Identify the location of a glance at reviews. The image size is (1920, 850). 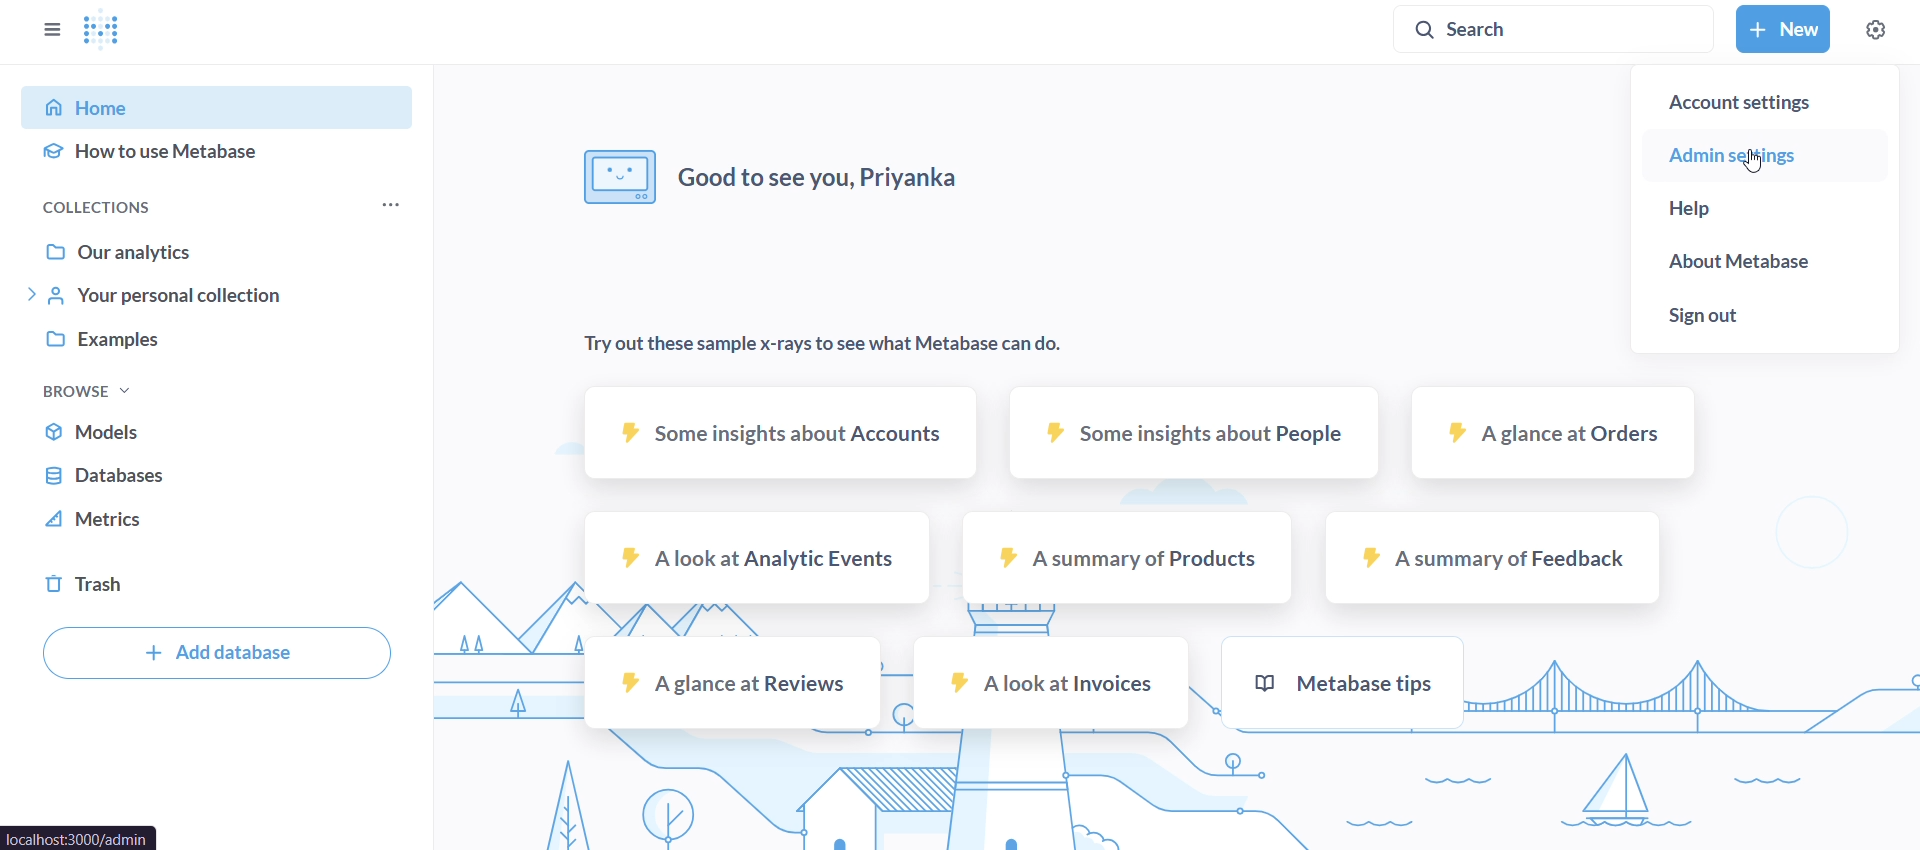
(733, 681).